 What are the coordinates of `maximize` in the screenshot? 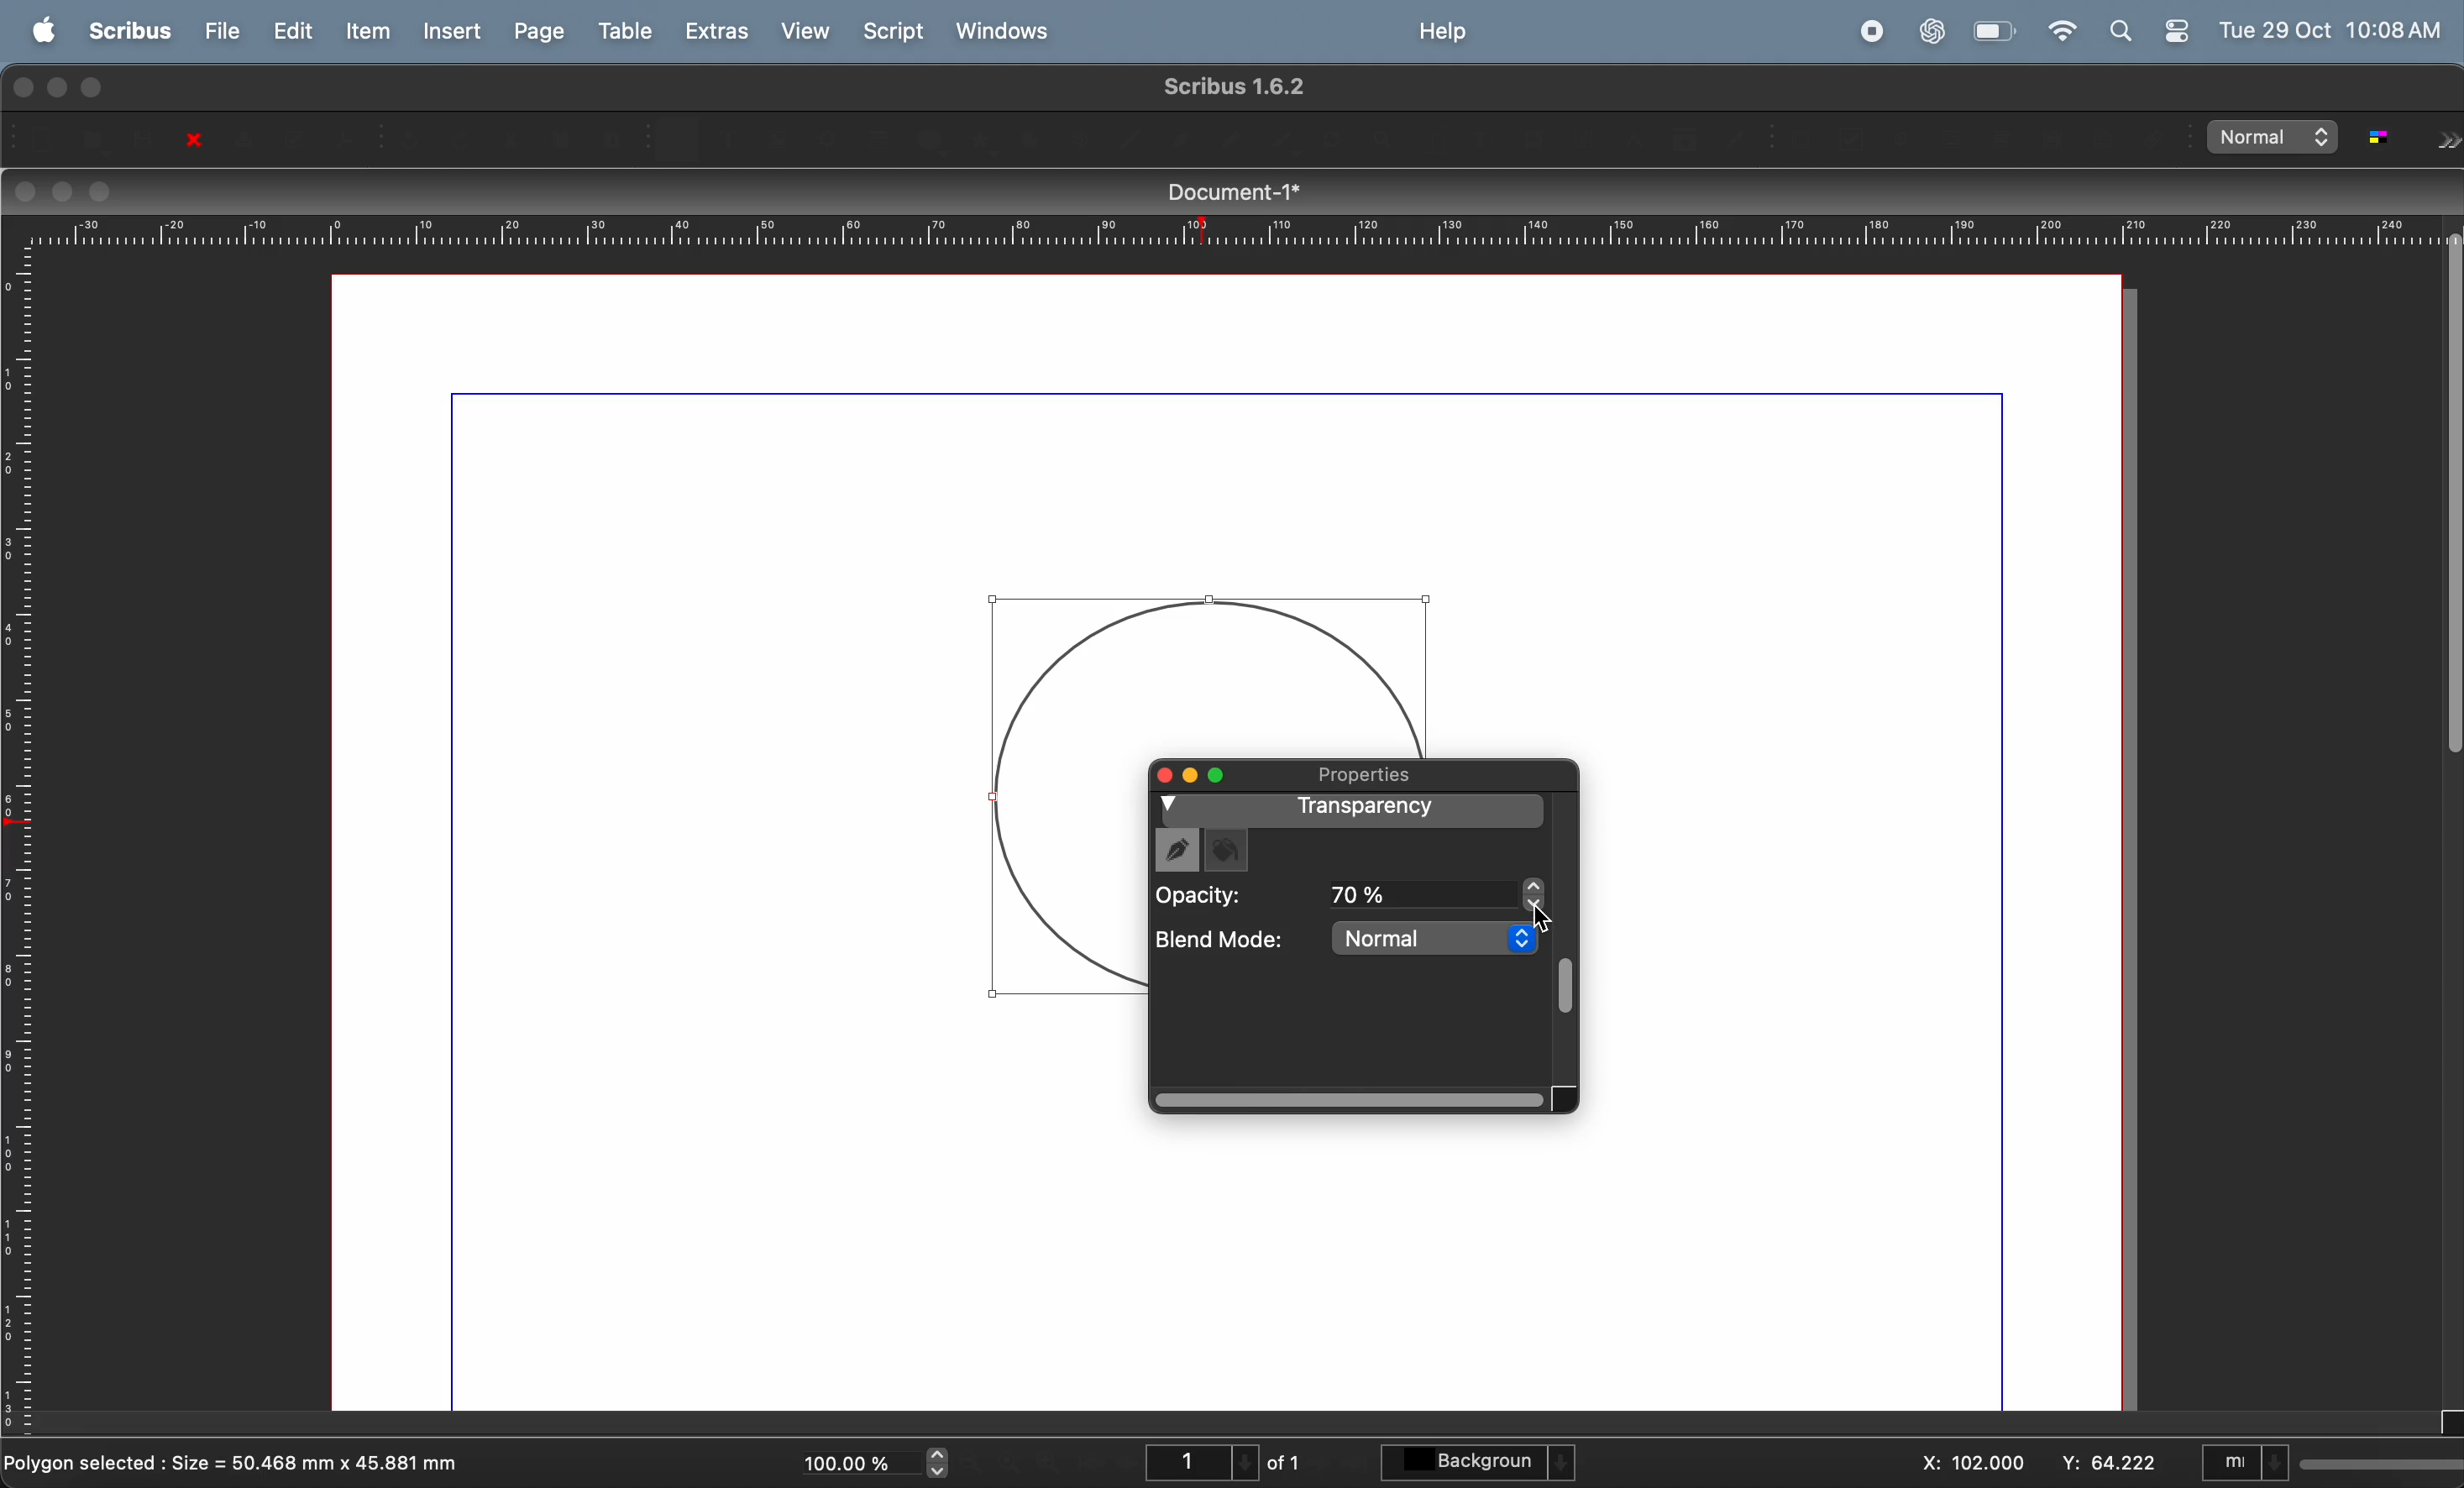 It's located at (102, 191).